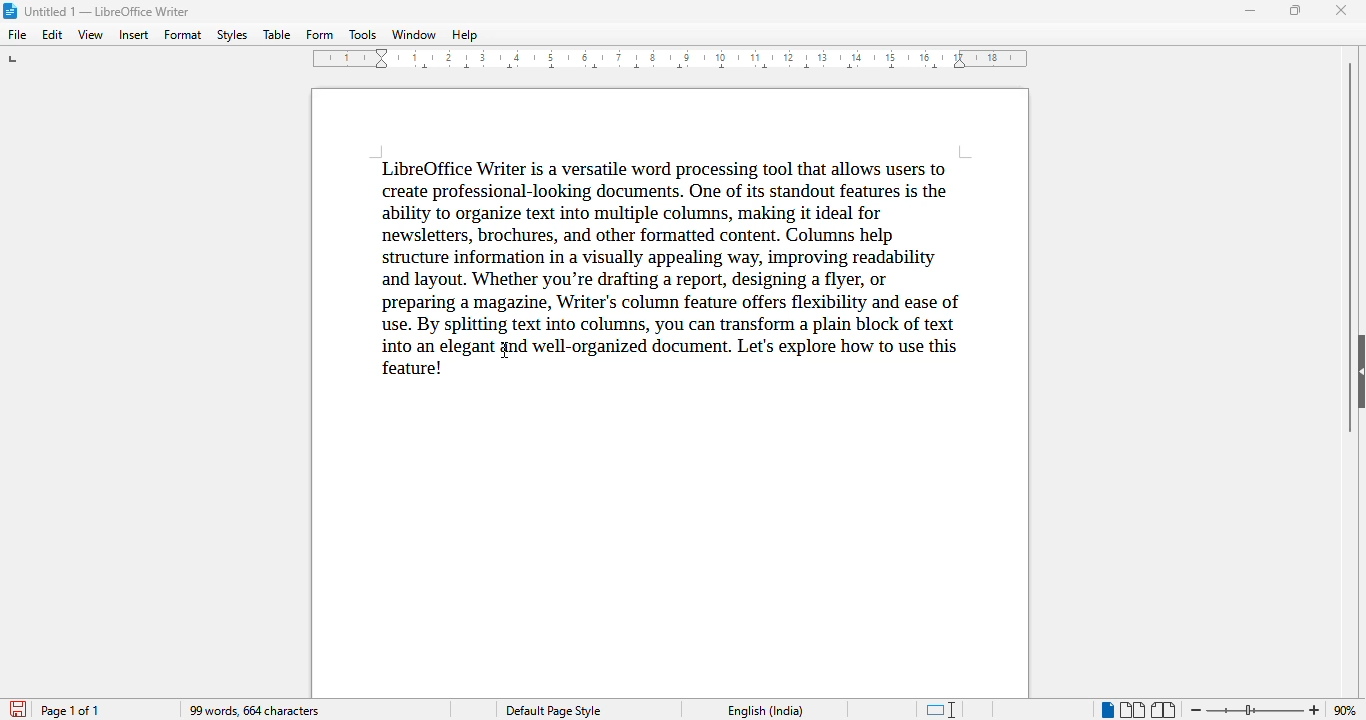 The height and width of the screenshot is (720, 1366). What do you see at coordinates (1197, 709) in the screenshot?
I see `zoom out` at bounding box center [1197, 709].